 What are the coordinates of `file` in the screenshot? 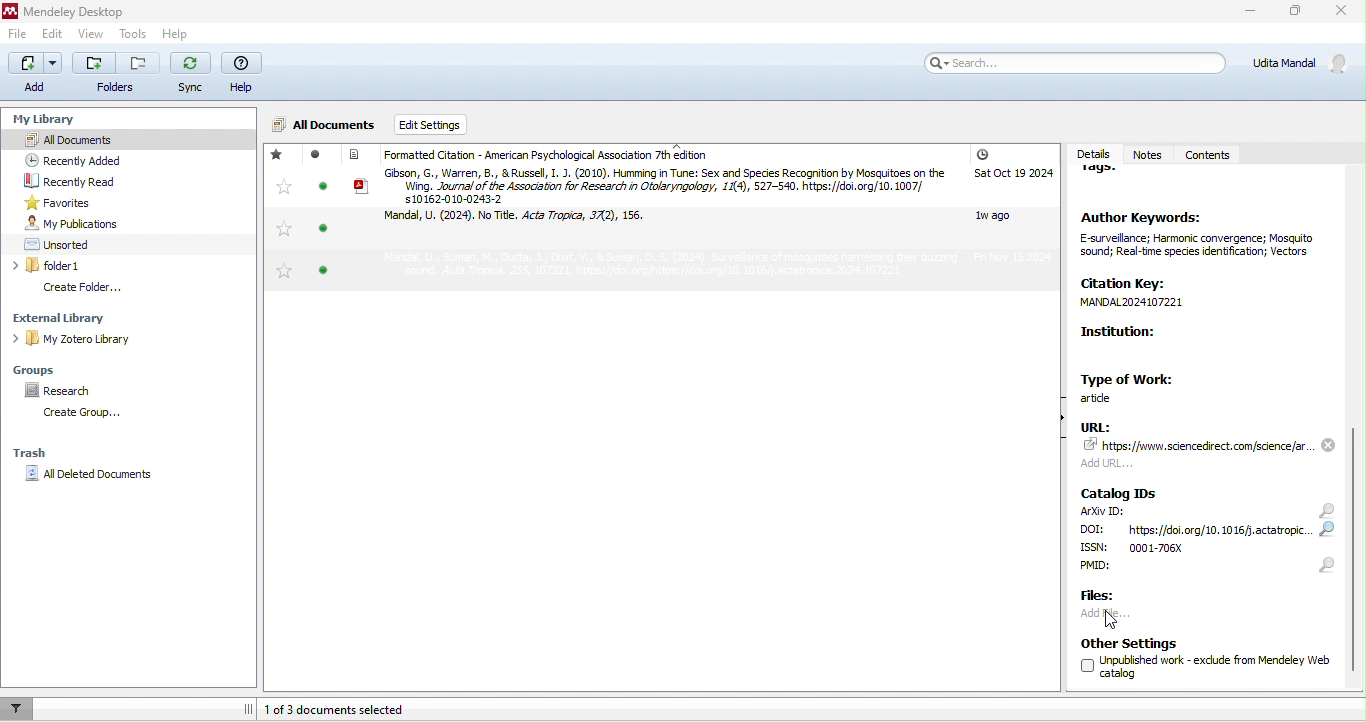 It's located at (20, 37).